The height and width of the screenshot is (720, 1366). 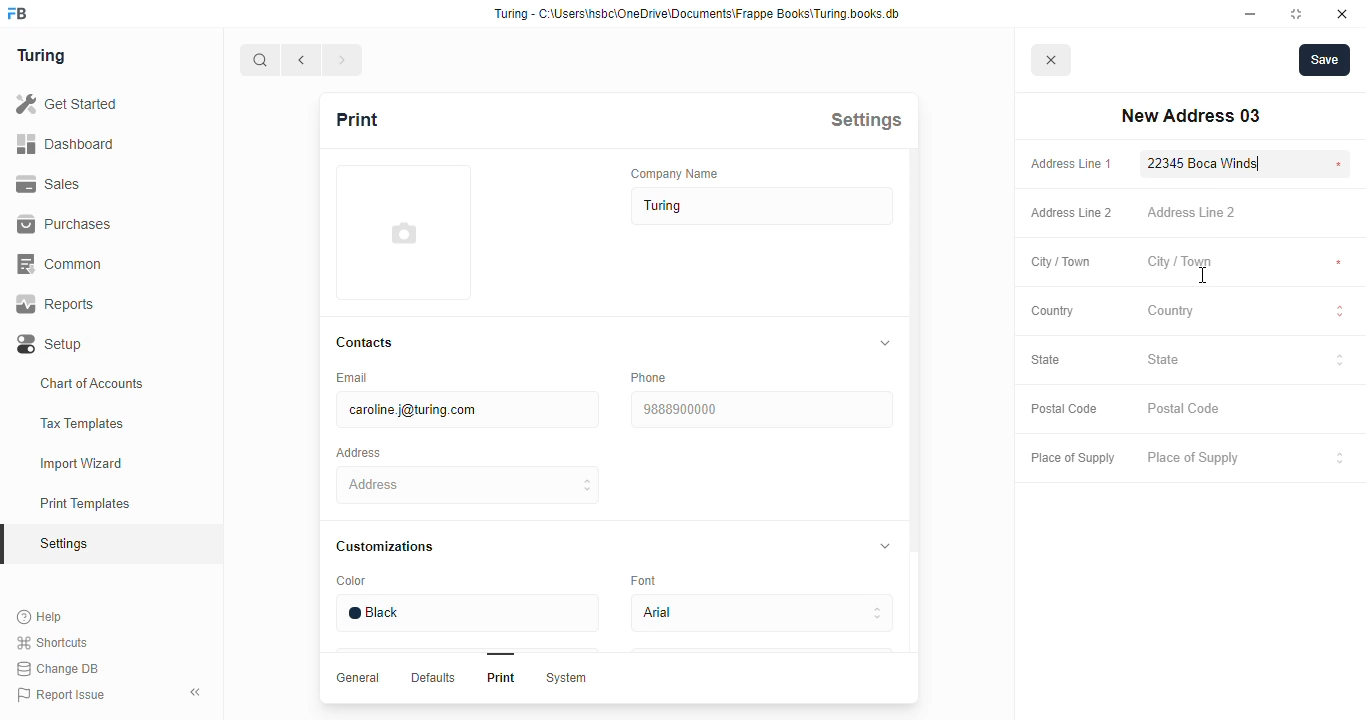 I want to click on cursor, so click(x=1203, y=276).